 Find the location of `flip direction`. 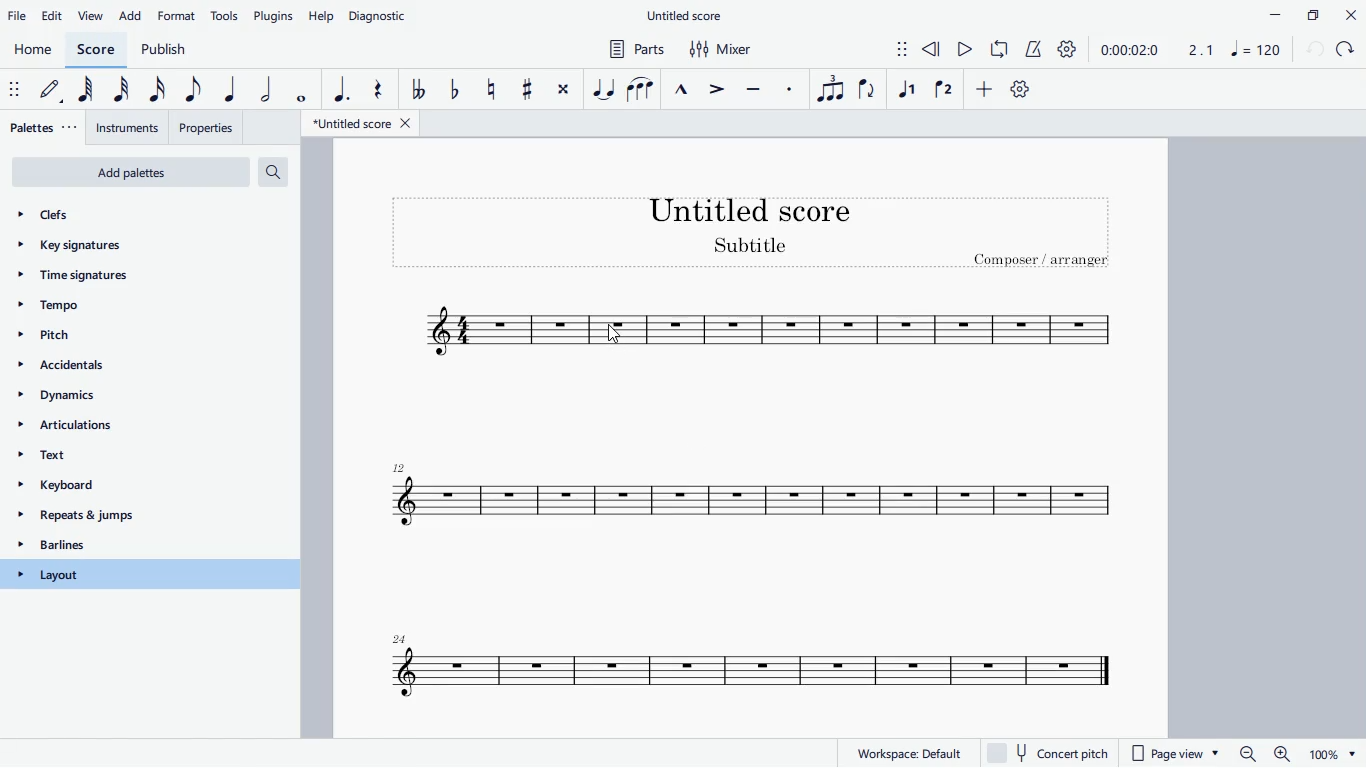

flip direction is located at coordinates (867, 90).